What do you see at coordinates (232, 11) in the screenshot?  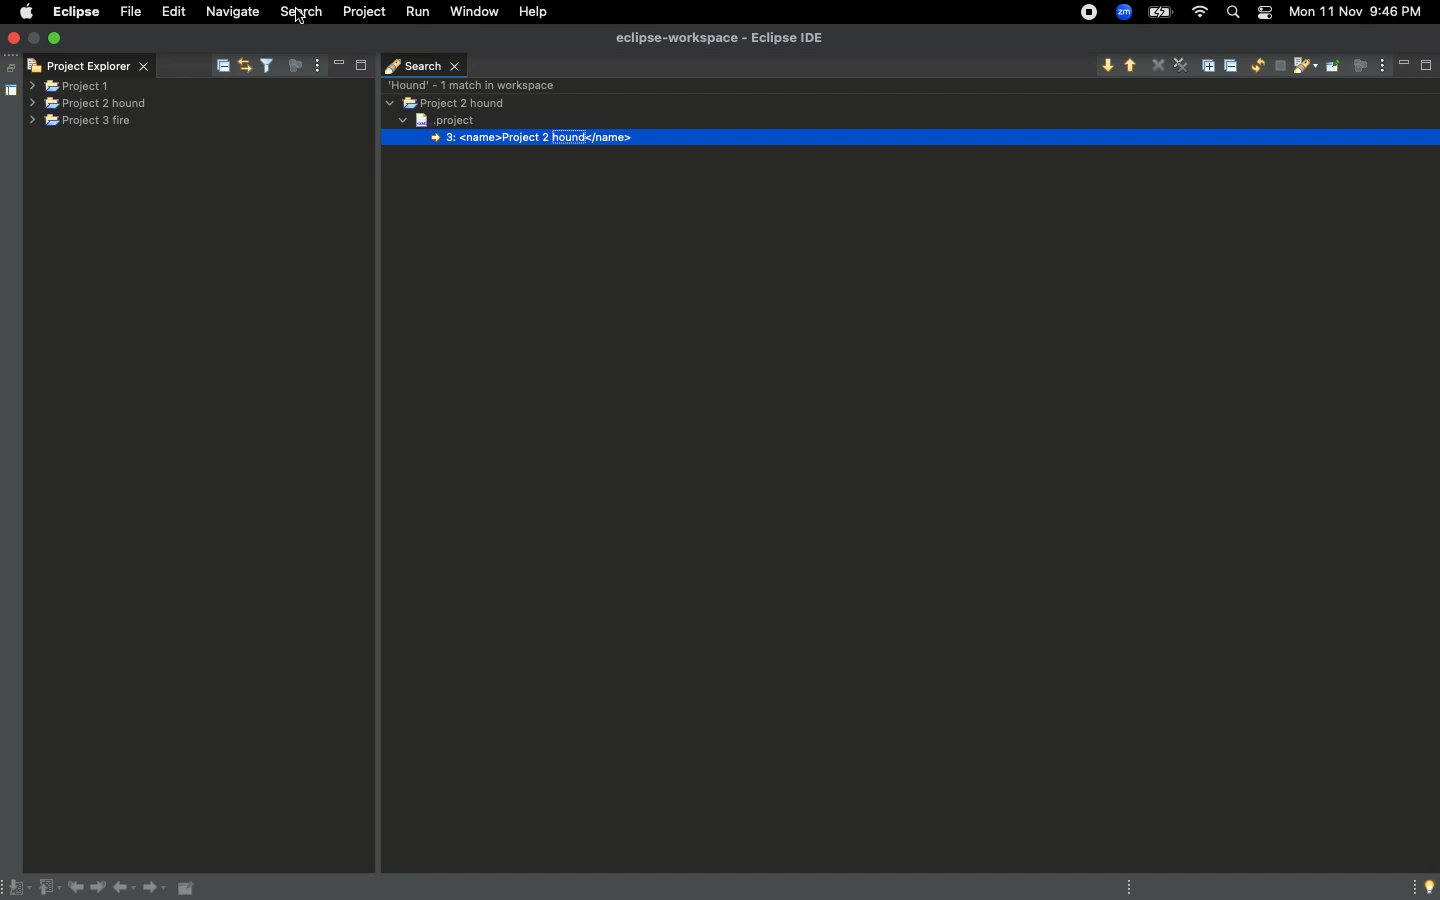 I see `Navigate` at bounding box center [232, 11].